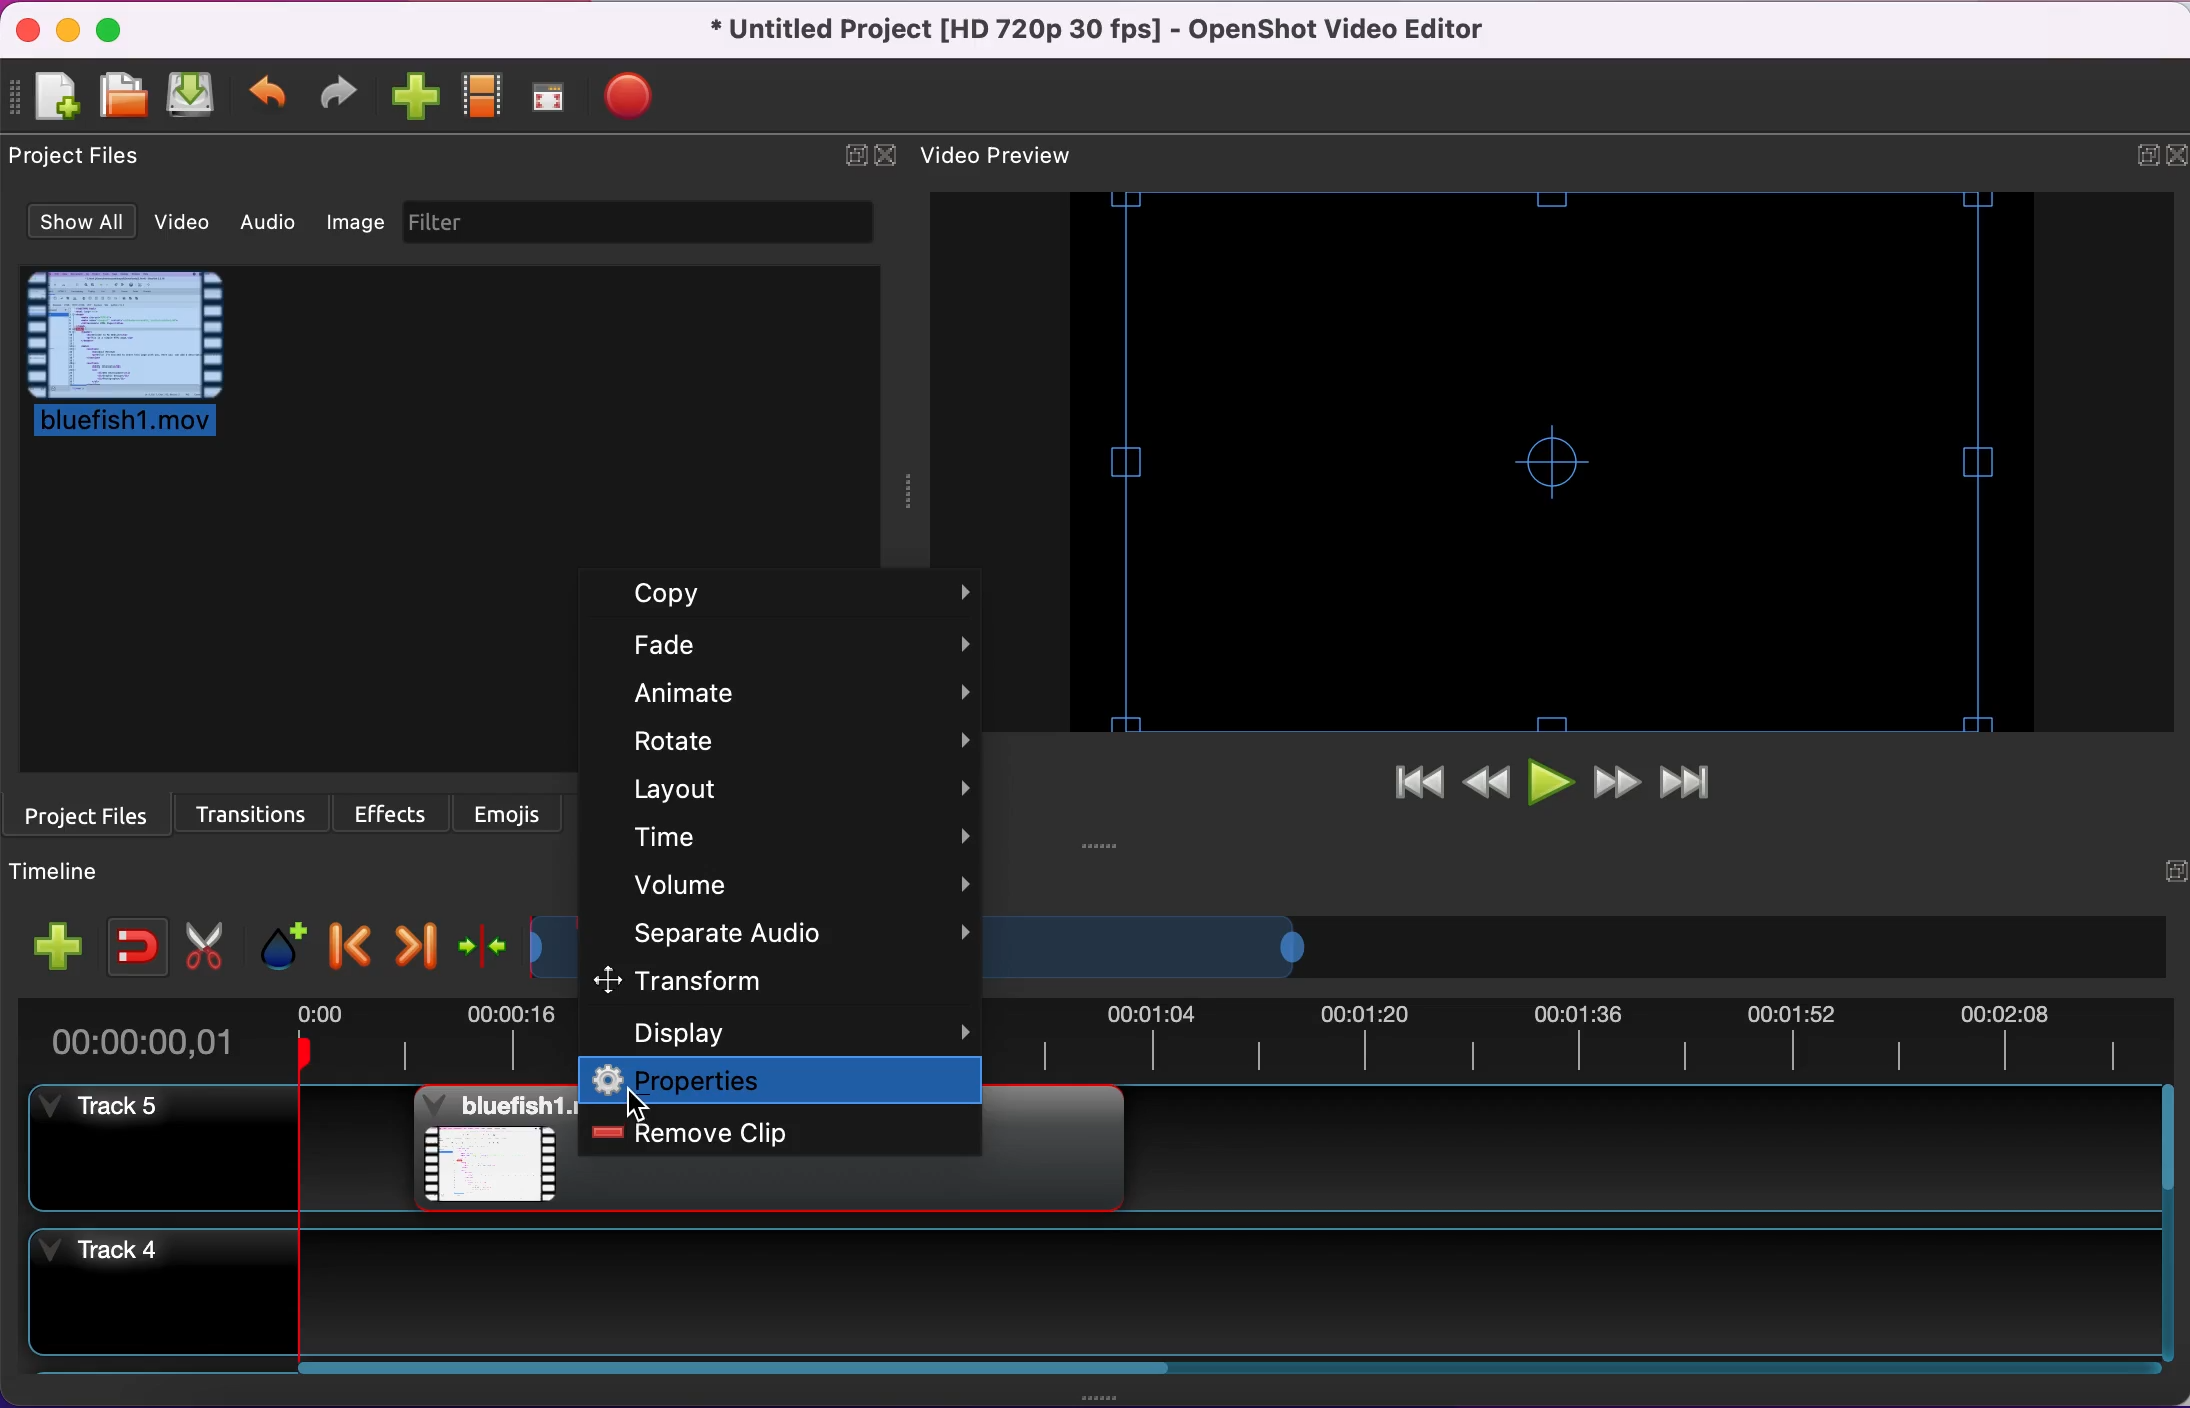 The height and width of the screenshot is (1408, 2190). Describe the element at coordinates (1693, 779) in the screenshot. I see `jump to end` at that location.